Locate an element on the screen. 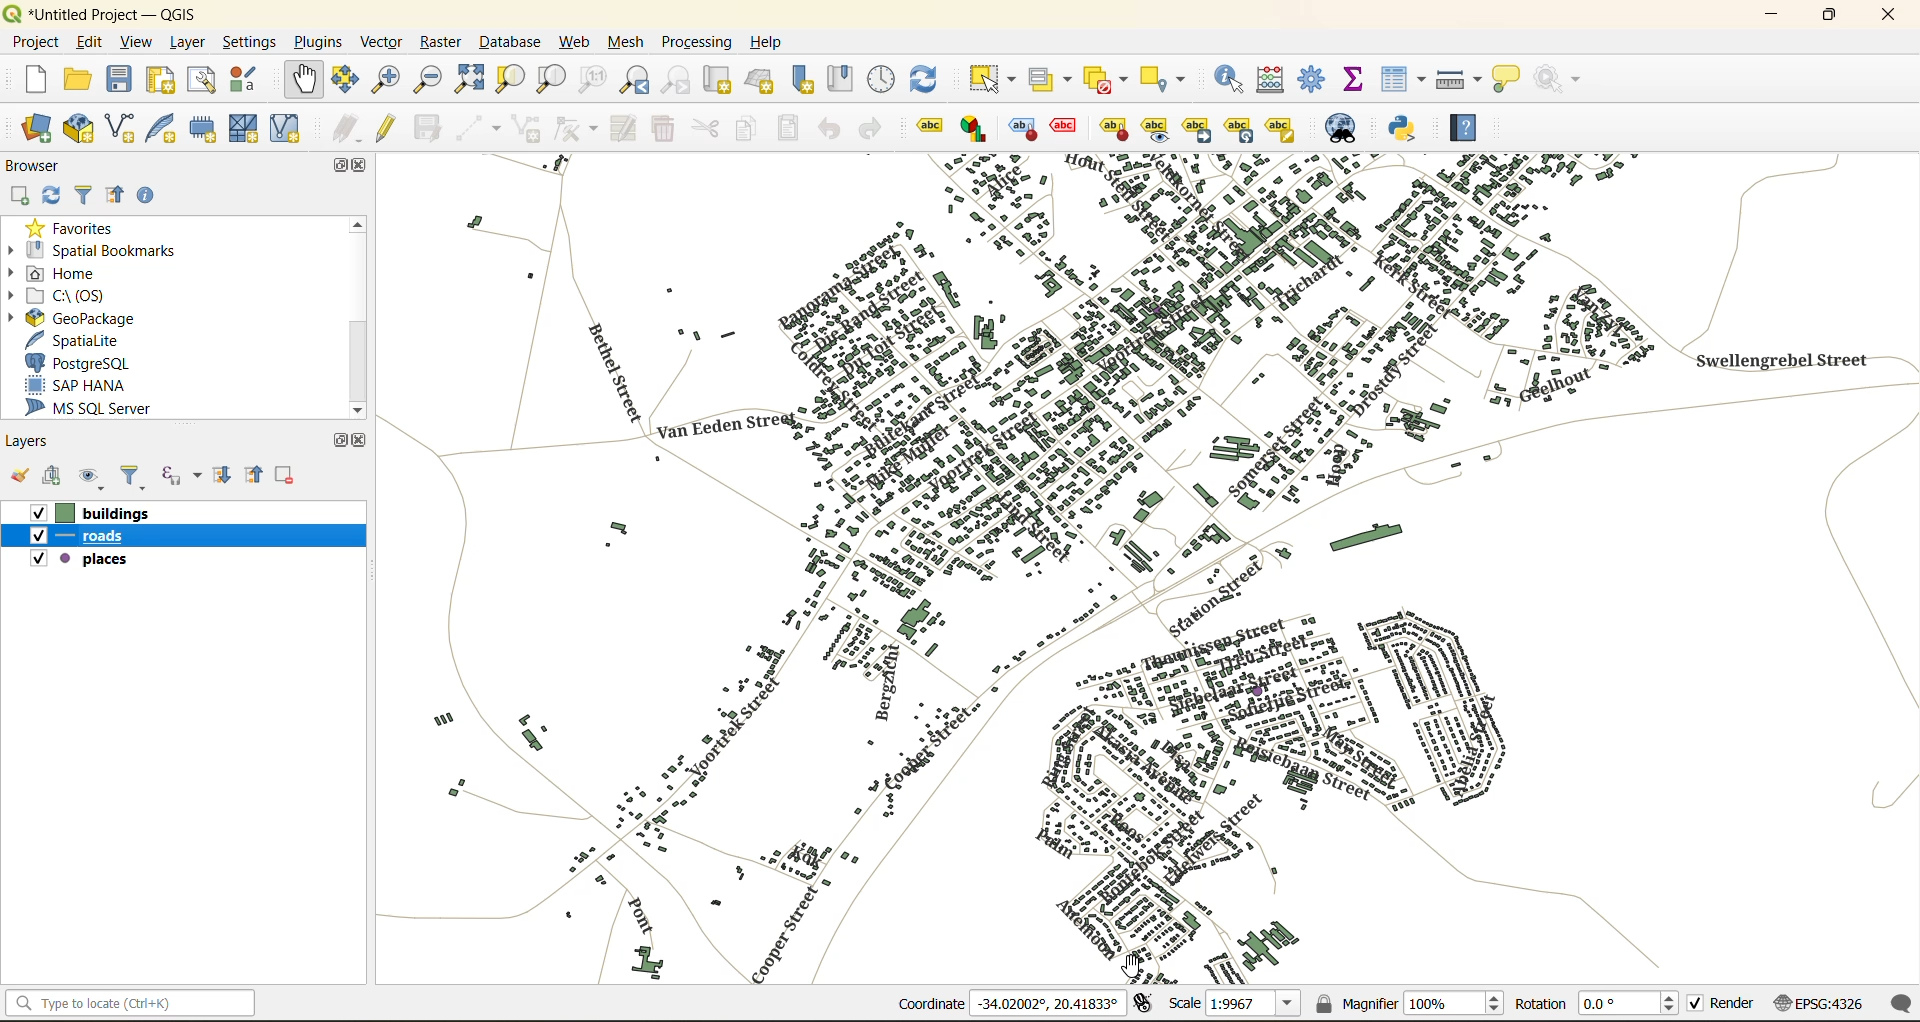 The image size is (1920, 1022). edit is located at coordinates (91, 44).